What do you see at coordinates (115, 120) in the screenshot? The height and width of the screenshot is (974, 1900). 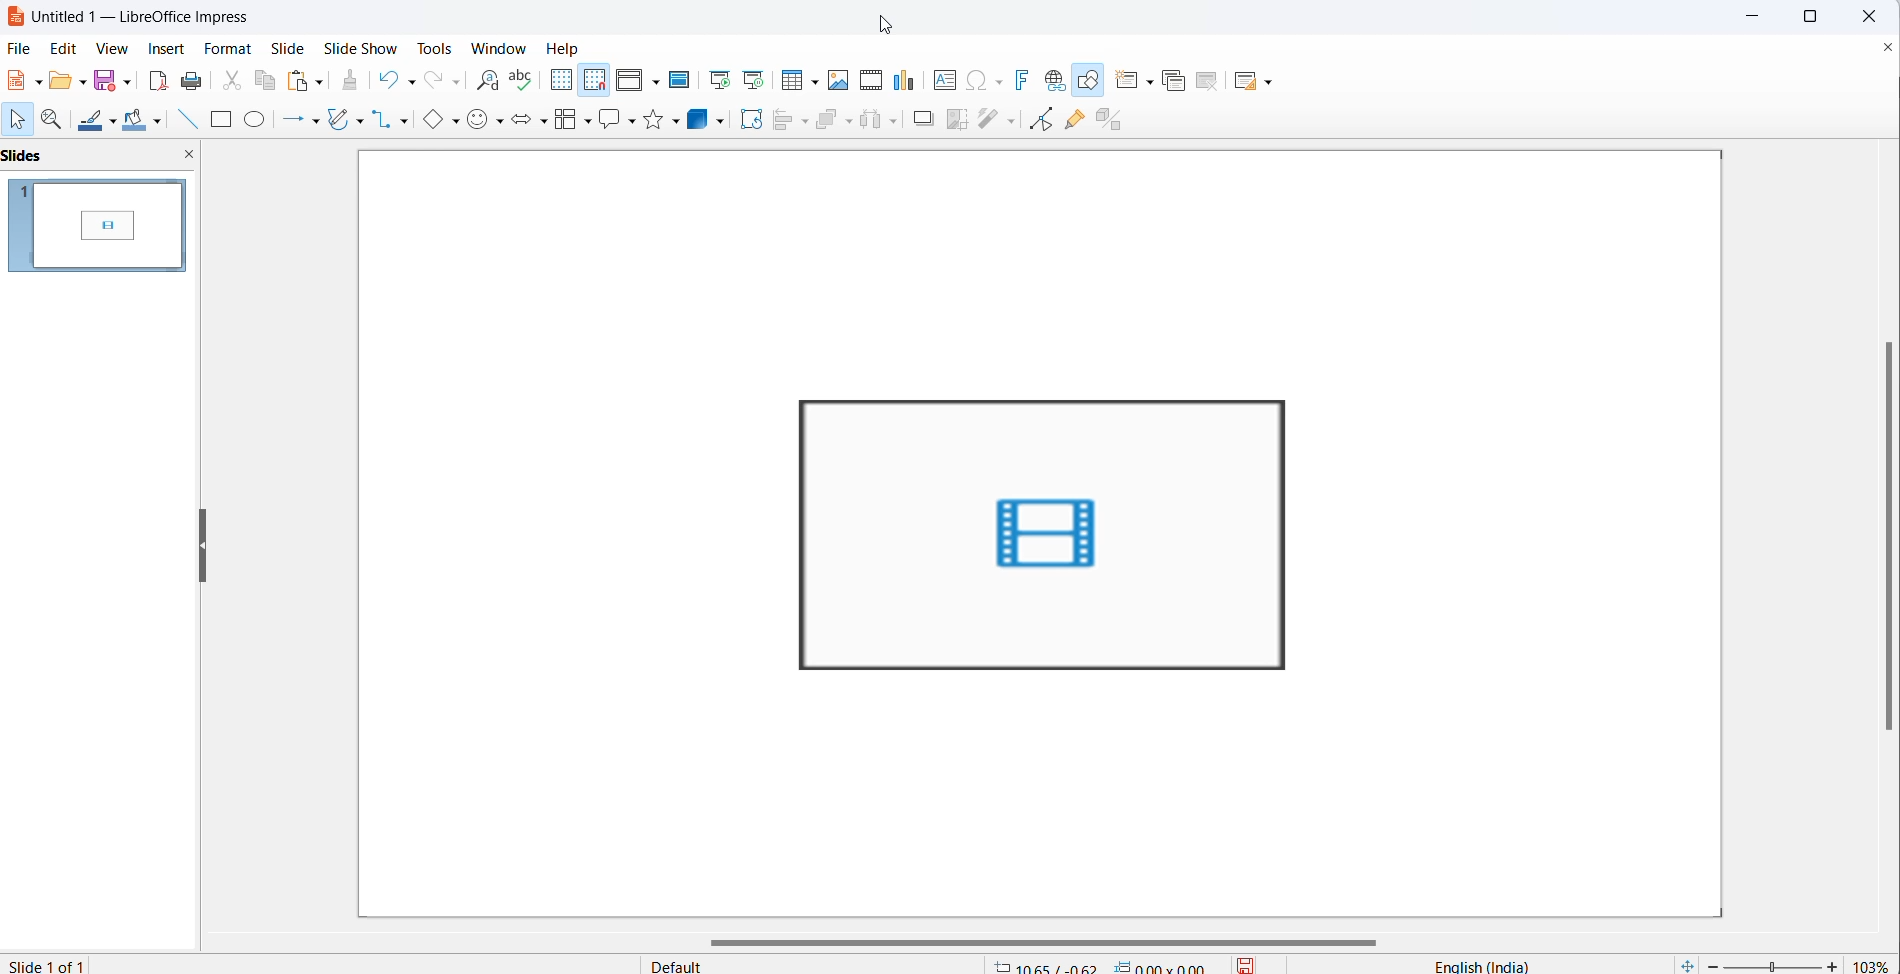 I see `line color` at bounding box center [115, 120].